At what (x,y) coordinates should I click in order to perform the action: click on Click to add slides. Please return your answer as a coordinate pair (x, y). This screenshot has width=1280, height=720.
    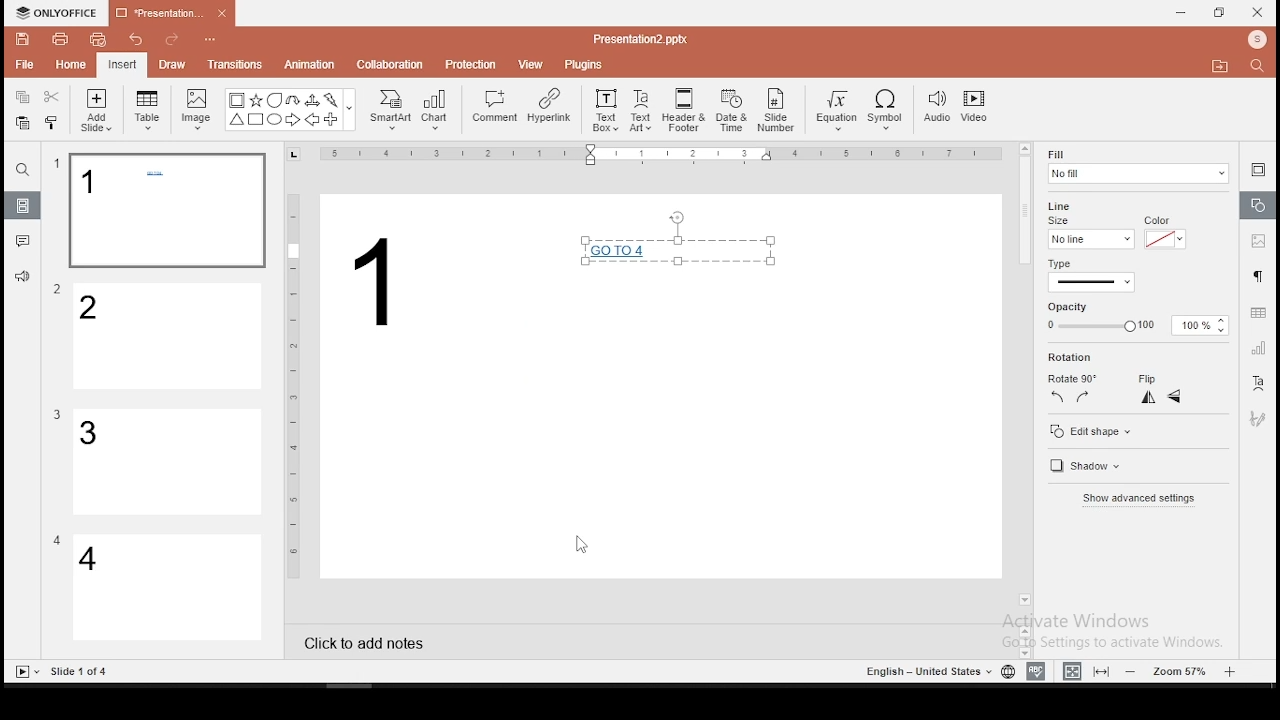
    Looking at the image, I should click on (360, 637).